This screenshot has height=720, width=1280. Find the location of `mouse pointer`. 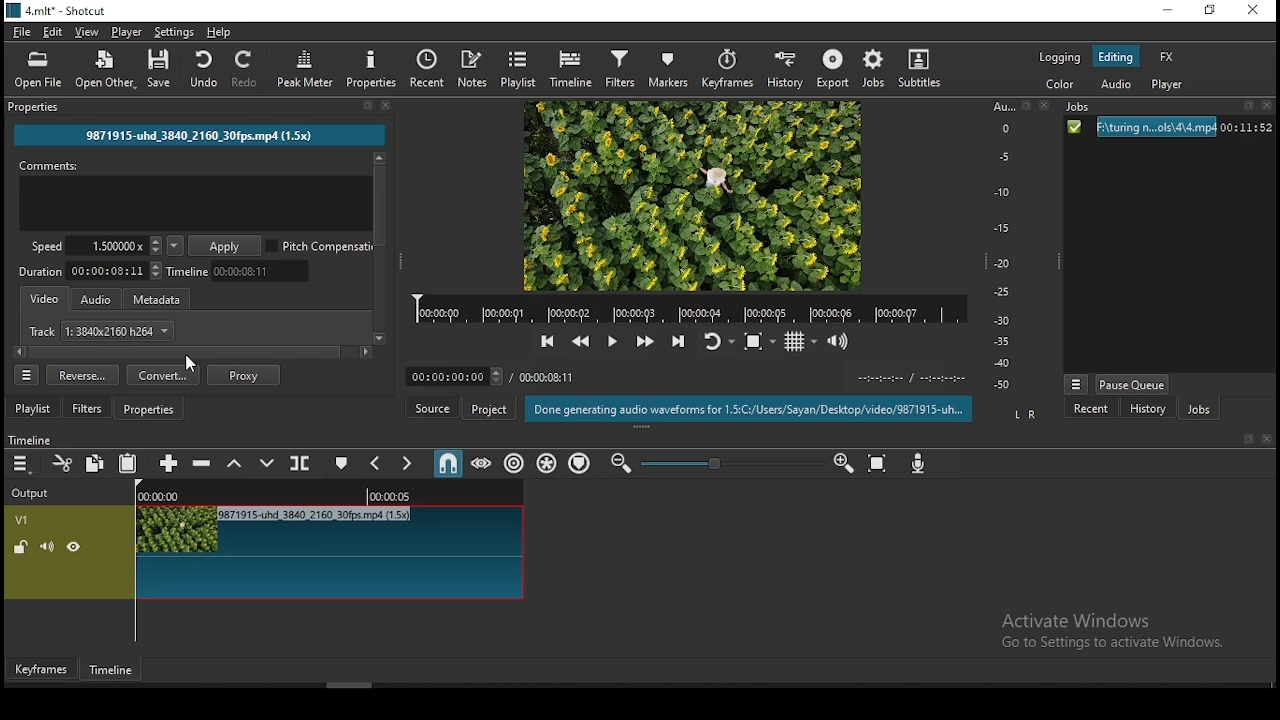

mouse pointer is located at coordinates (187, 363).